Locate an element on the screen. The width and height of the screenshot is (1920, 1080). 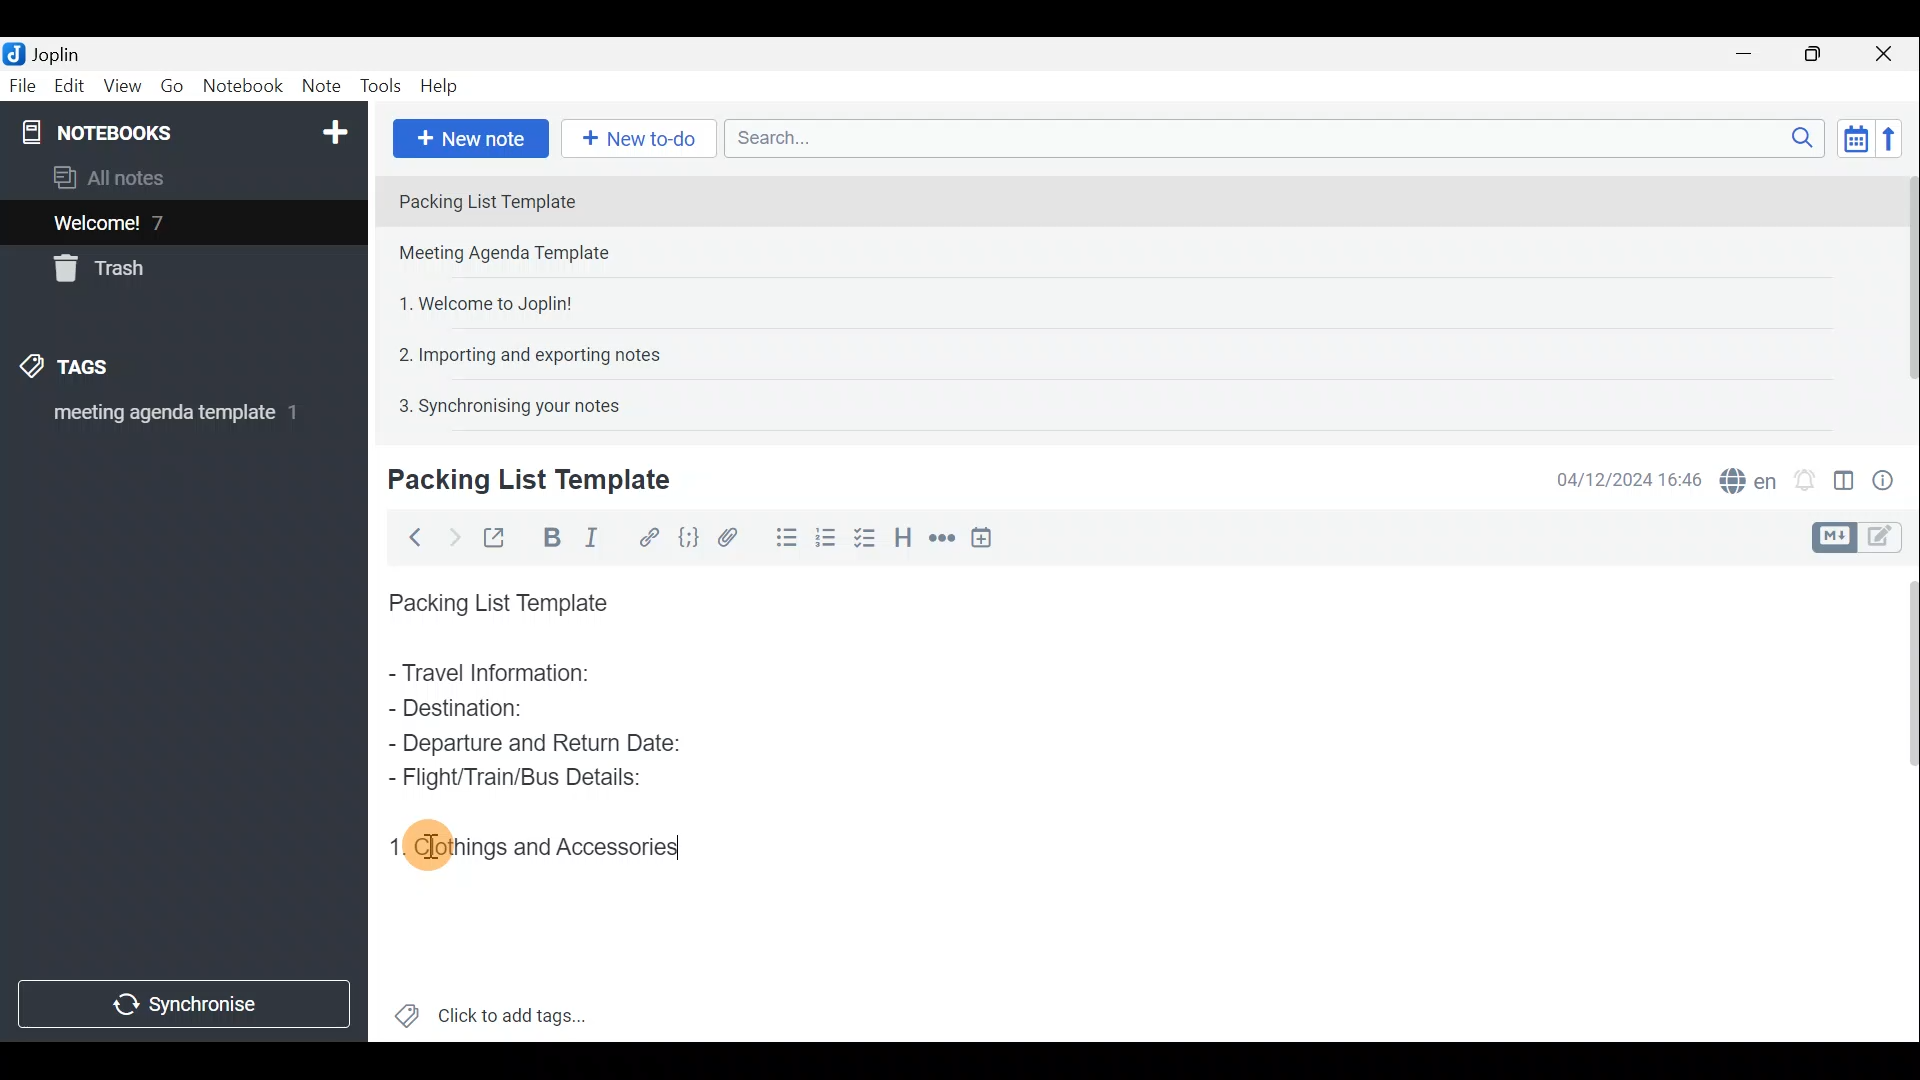
Destination: is located at coordinates (508, 710).